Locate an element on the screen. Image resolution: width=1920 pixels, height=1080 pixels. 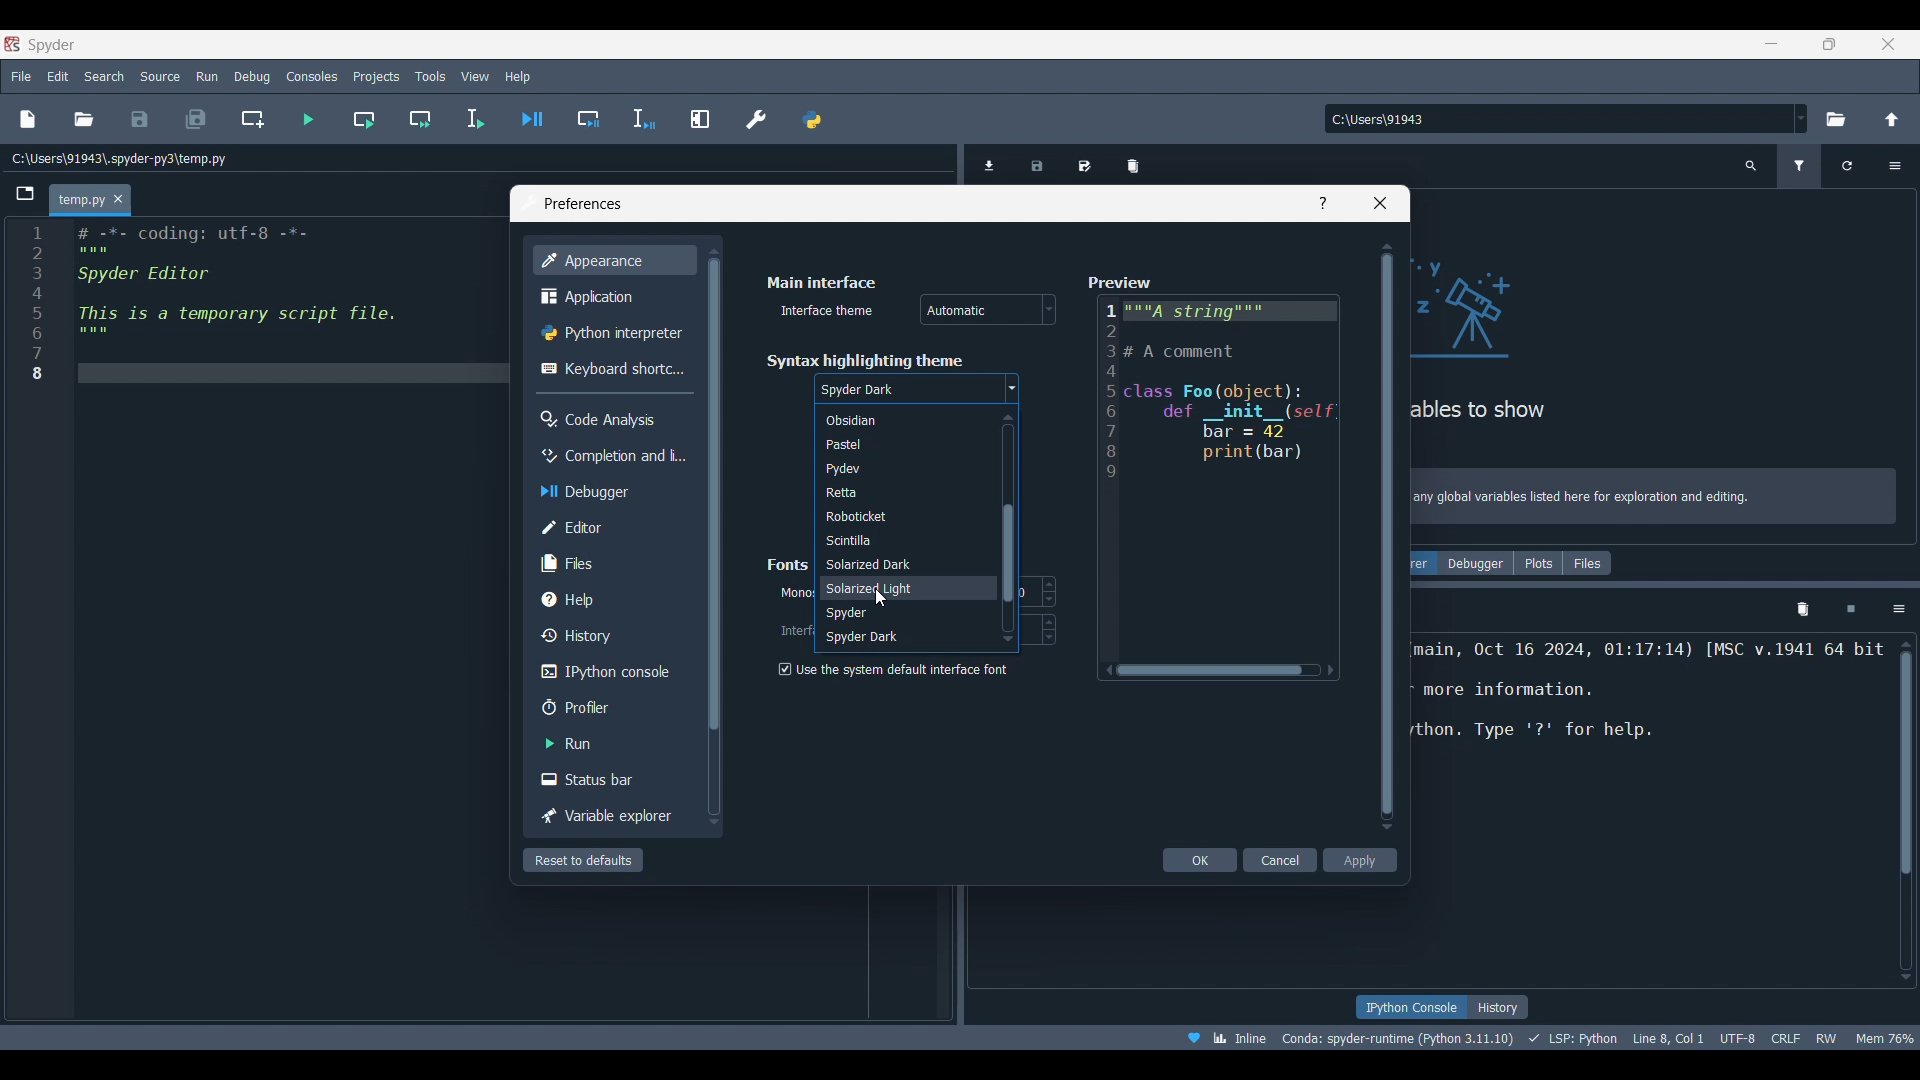
Appearance, current selection highlighted is located at coordinates (614, 260).